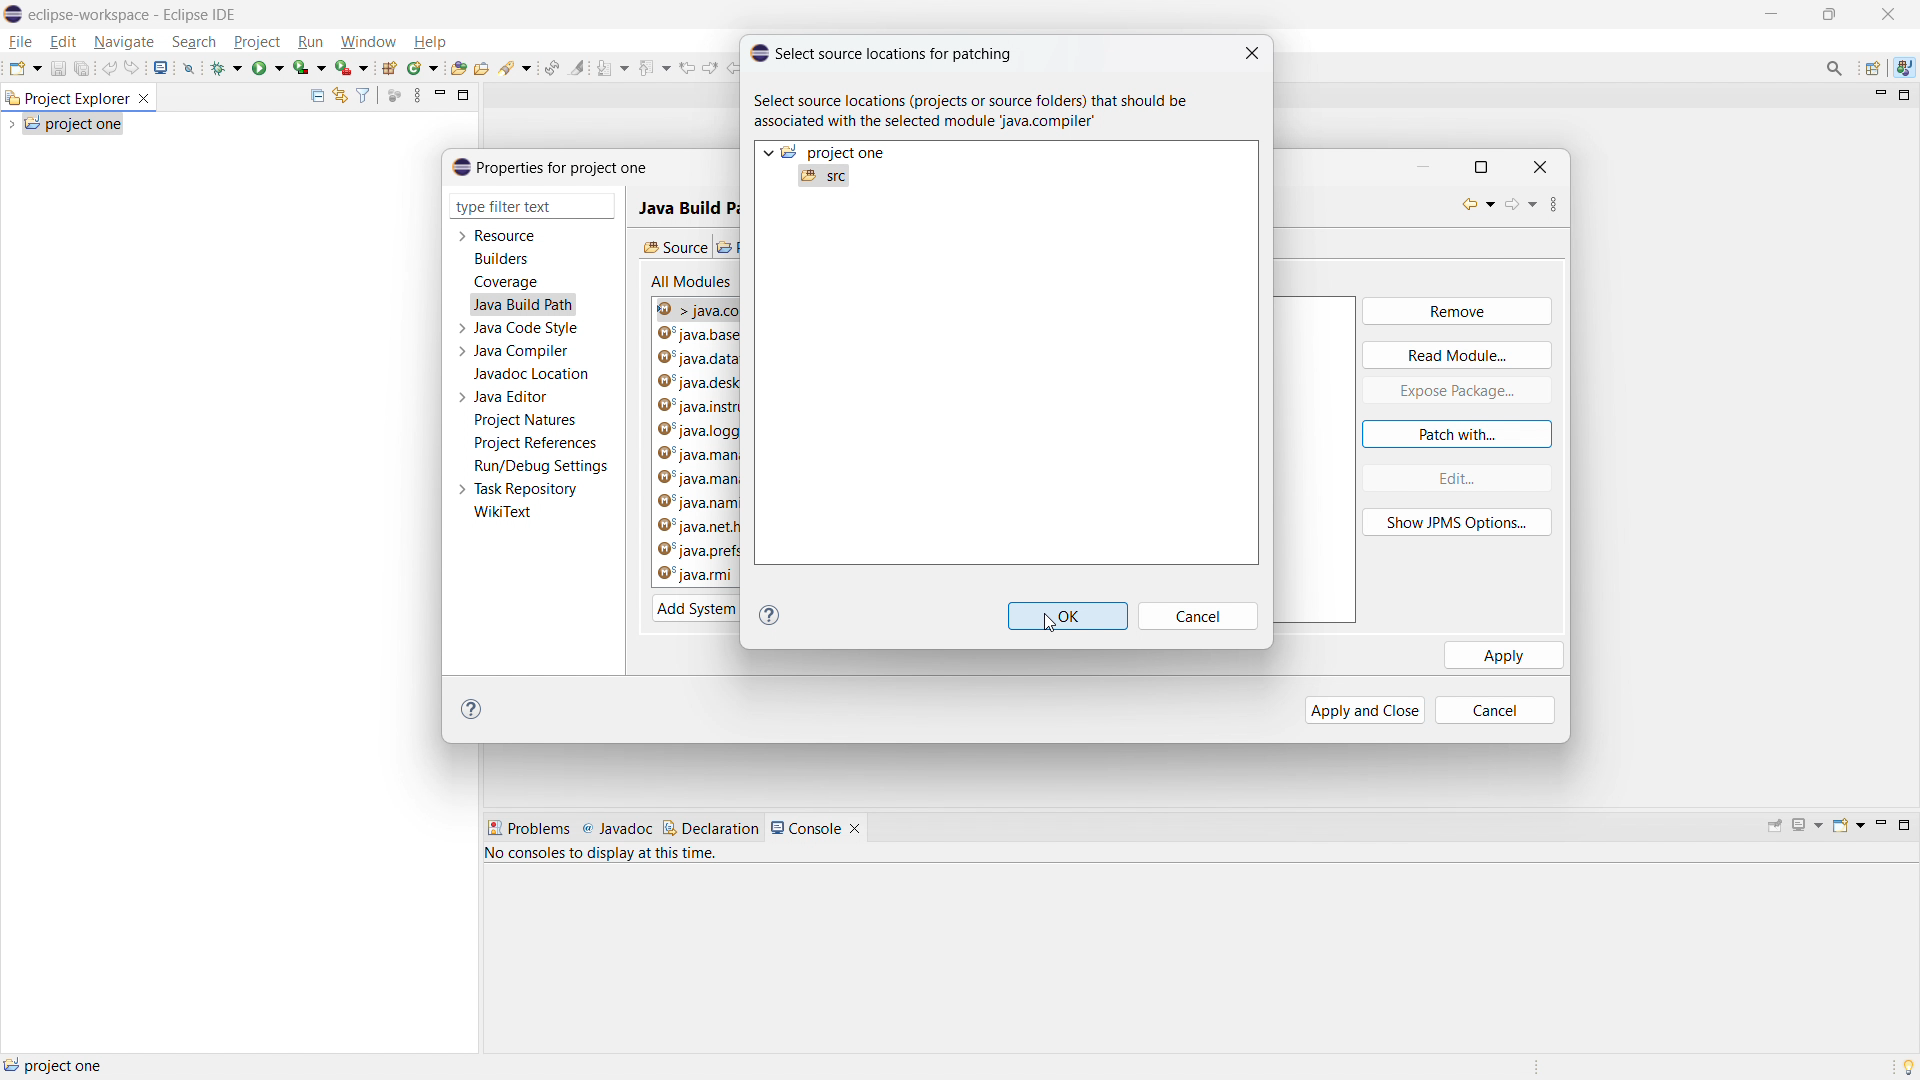 The image size is (1920, 1080). I want to click on display selected console, so click(1809, 825).